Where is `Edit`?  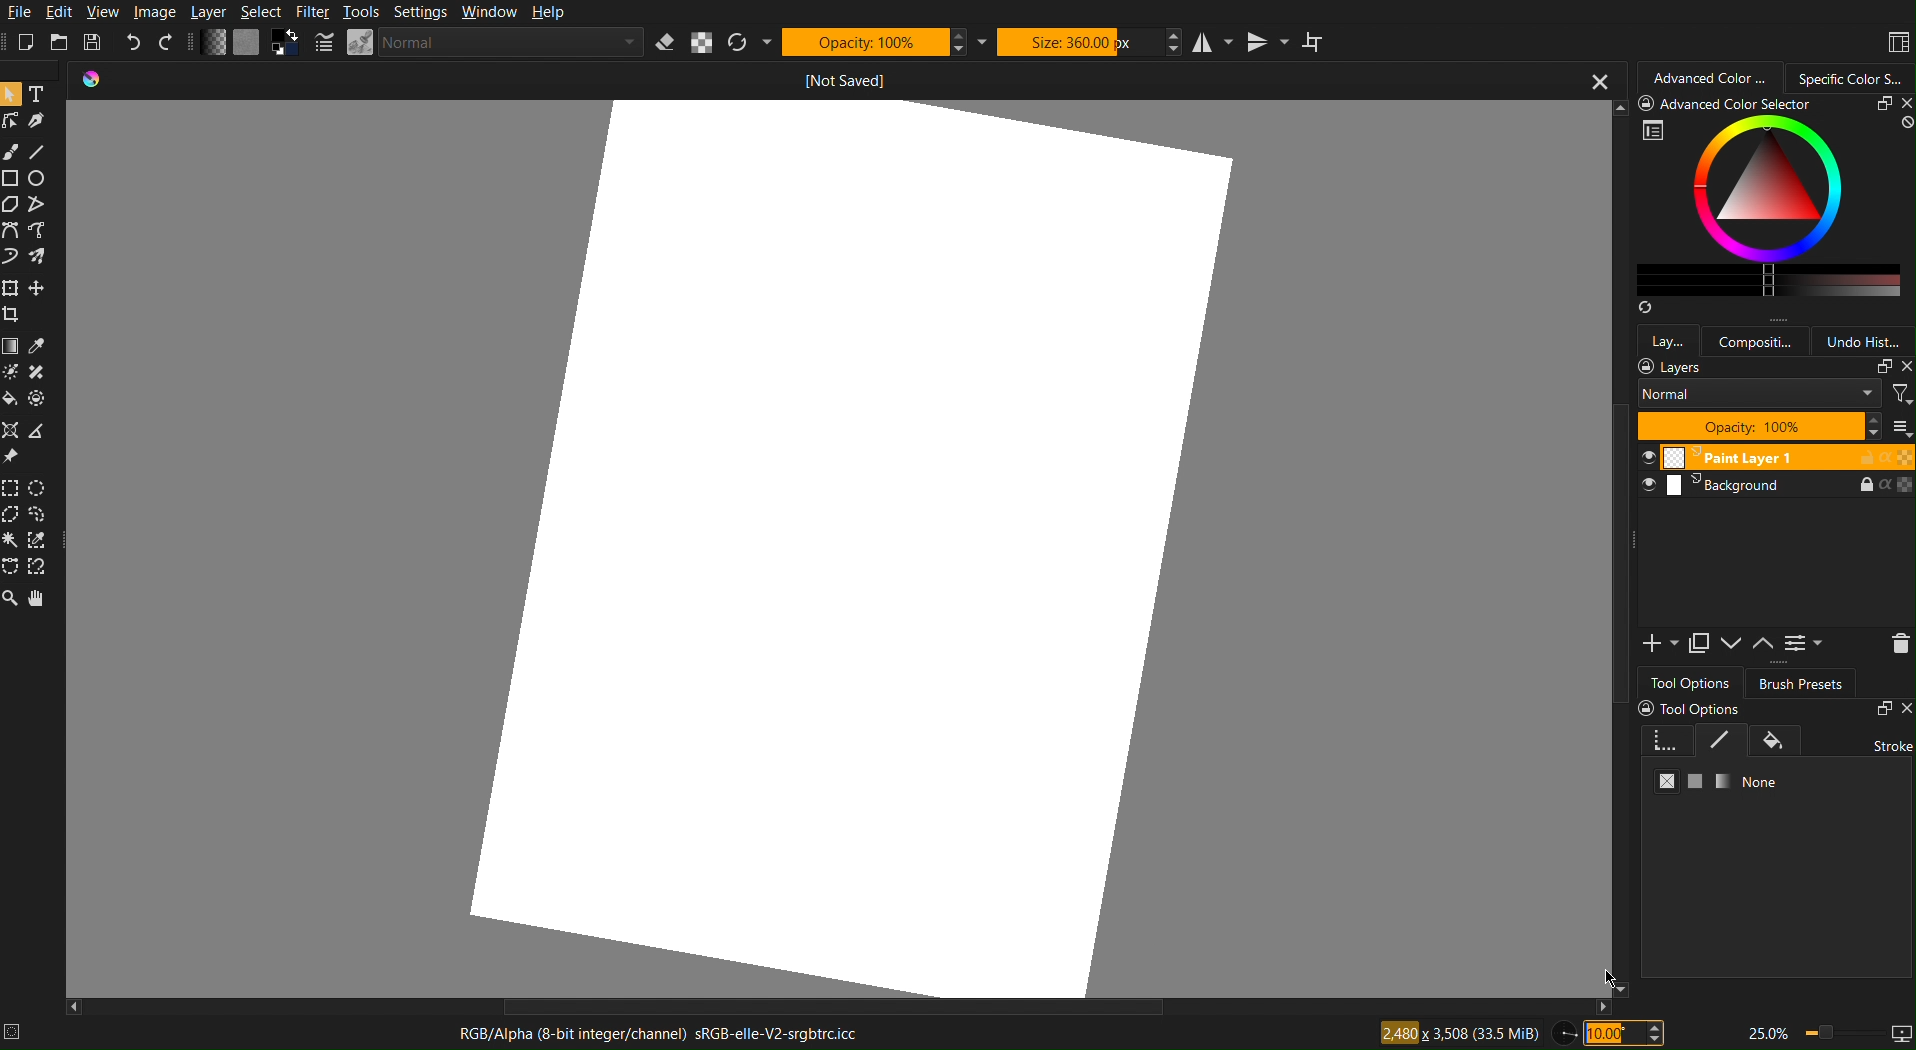 Edit is located at coordinates (63, 11).